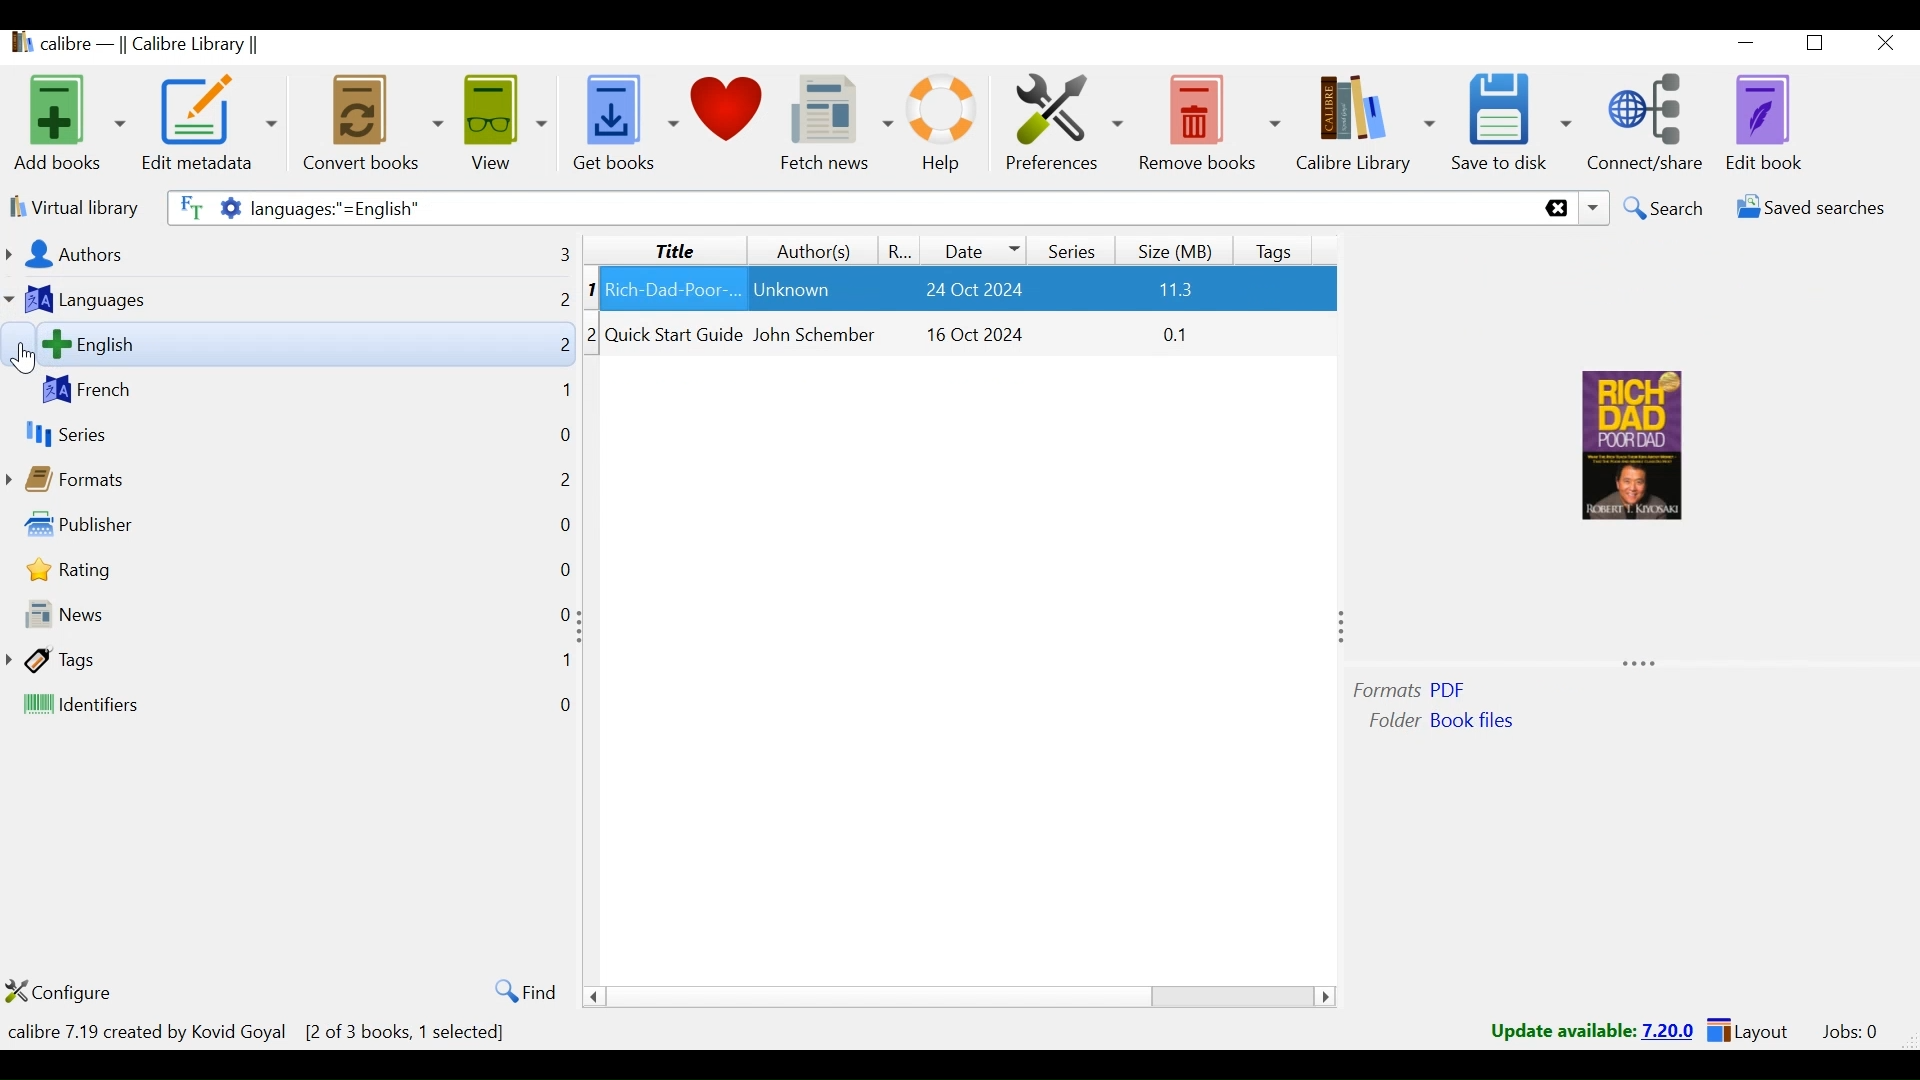 This screenshot has width=1920, height=1080. What do you see at coordinates (549, 252) in the screenshot?
I see `3` at bounding box center [549, 252].